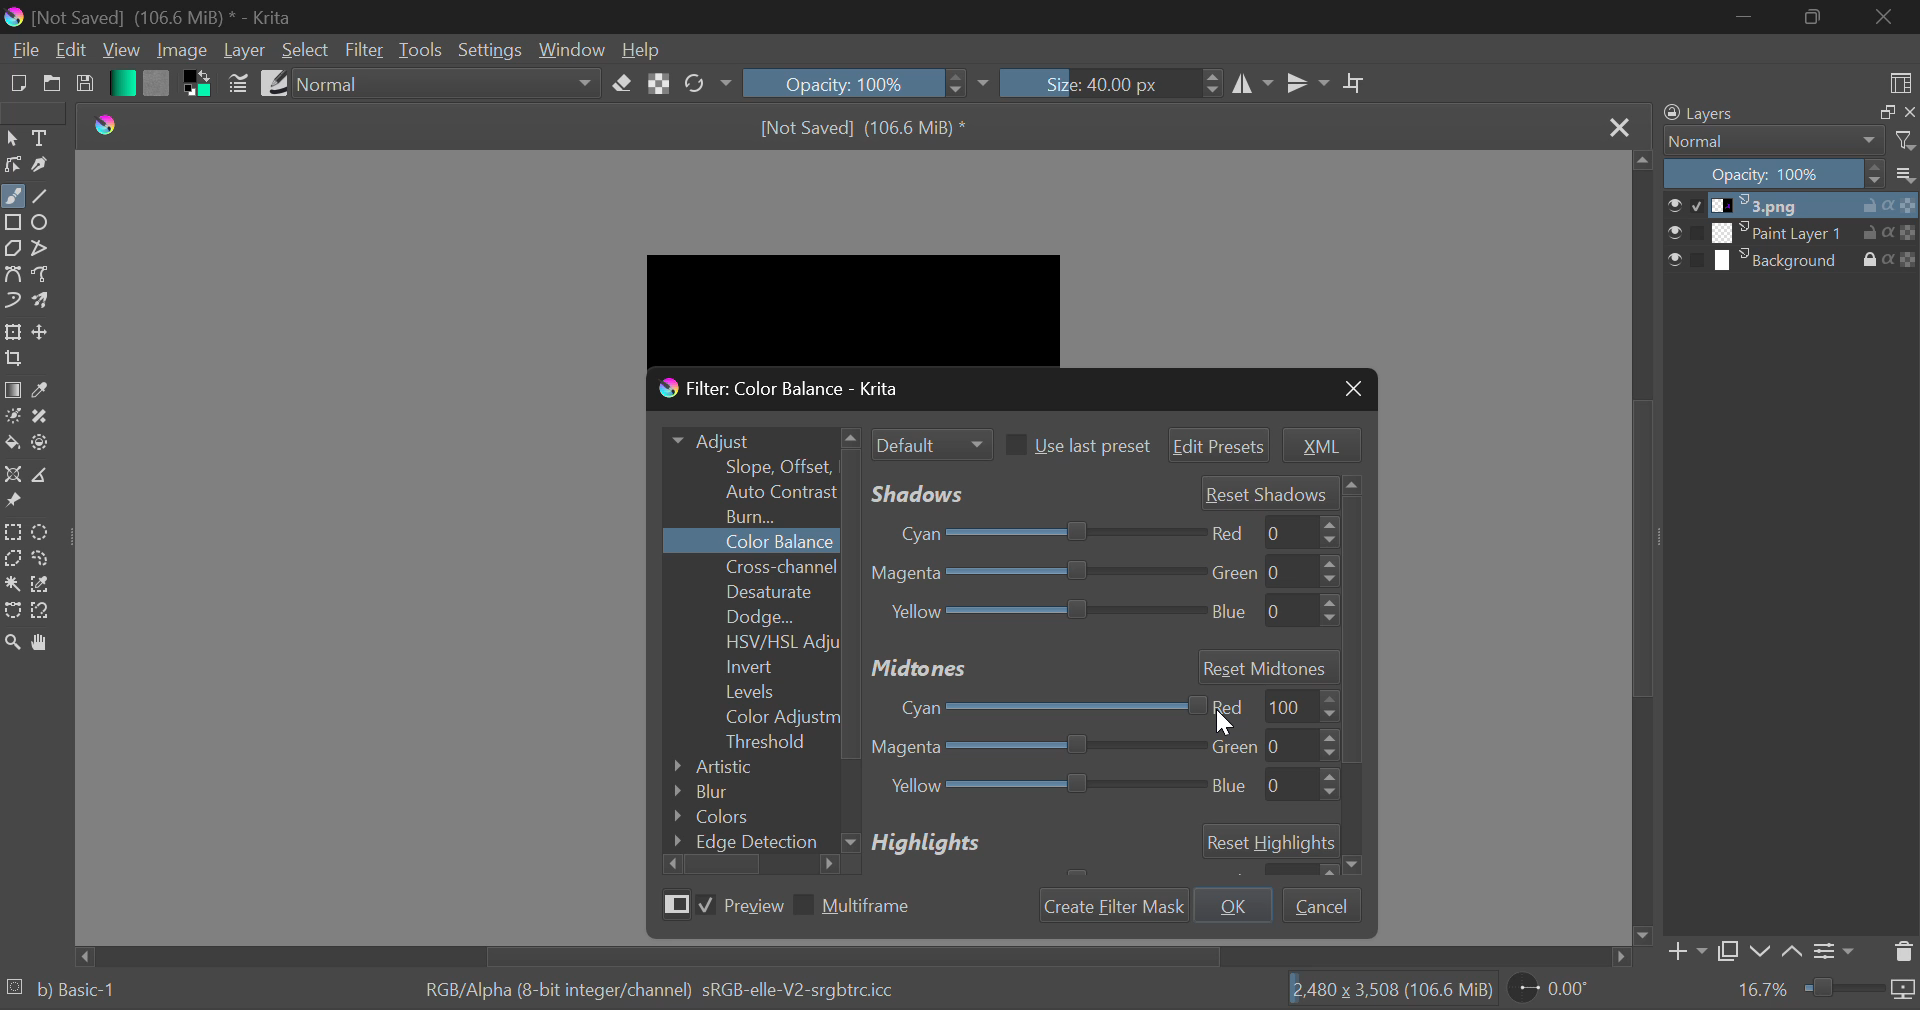  Describe the element at coordinates (13, 390) in the screenshot. I see `Gradient Fill` at that location.